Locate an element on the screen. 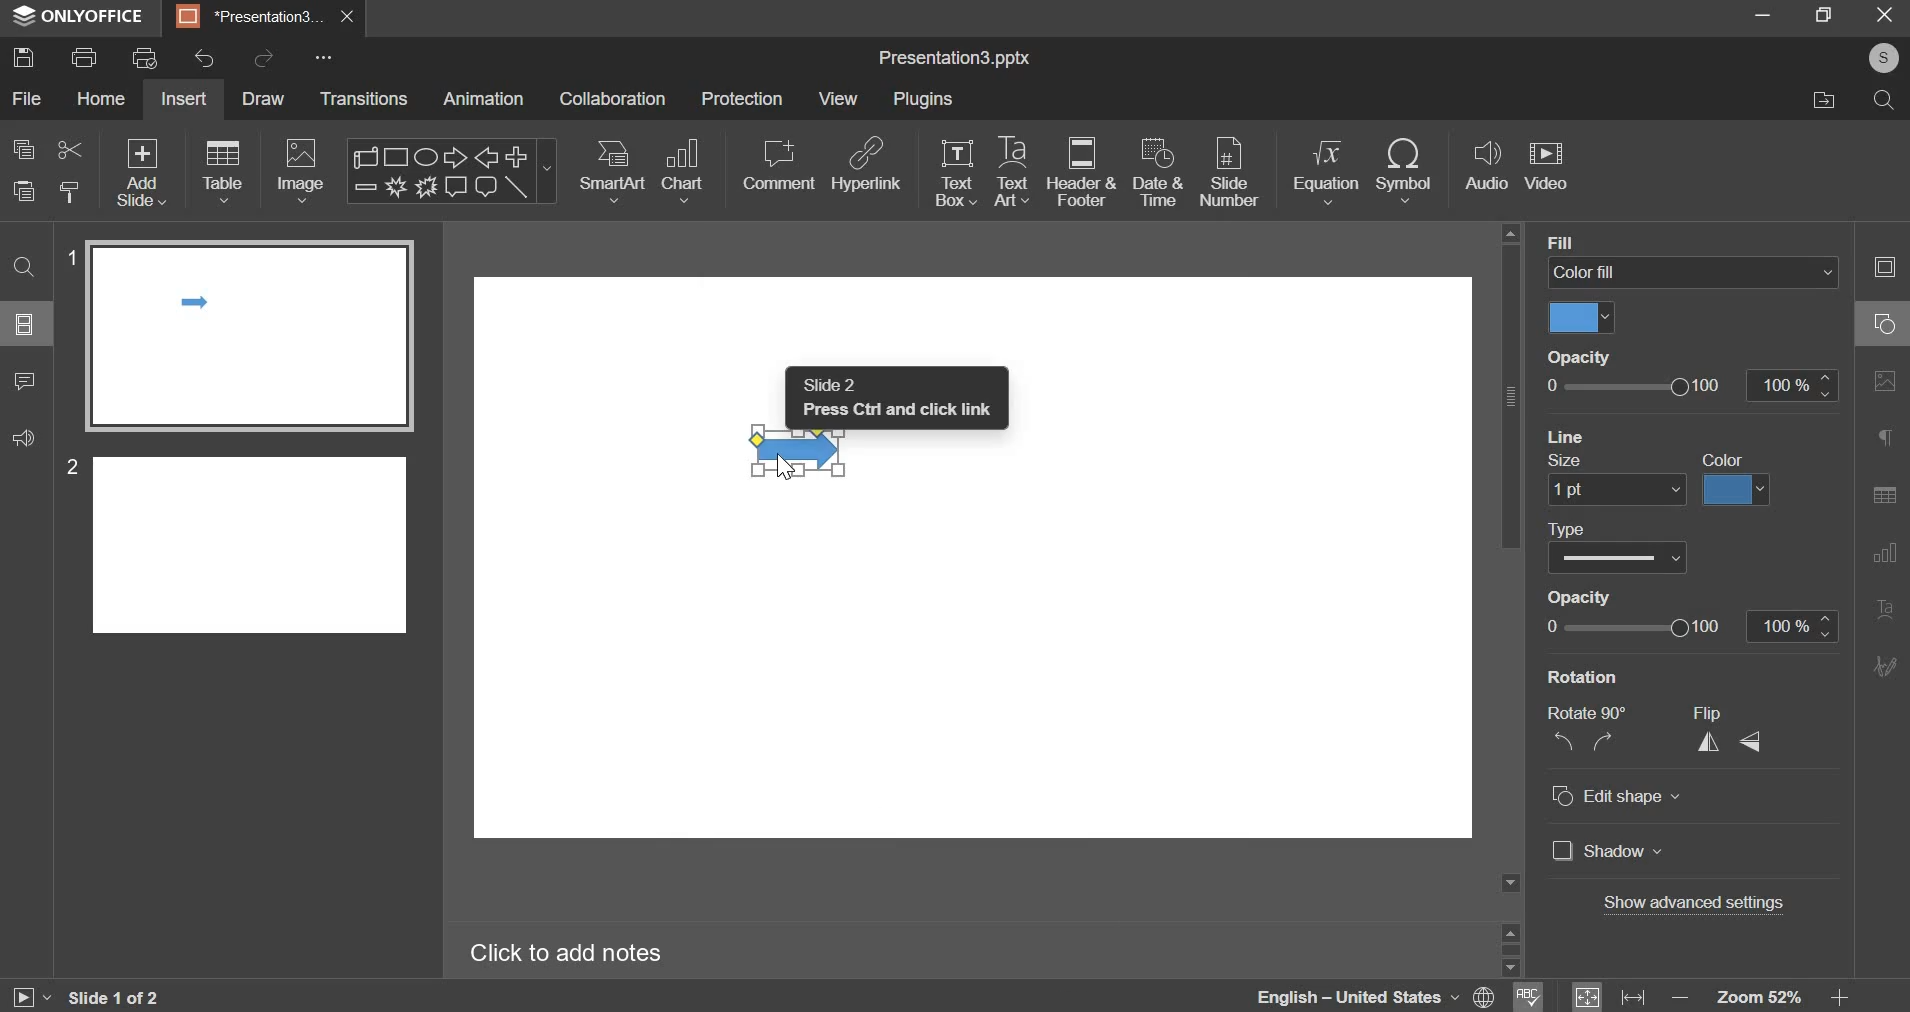 This screenshot has width=1910, height=1012. slider from 0 to 100 is located at coordinates (1636, 386).